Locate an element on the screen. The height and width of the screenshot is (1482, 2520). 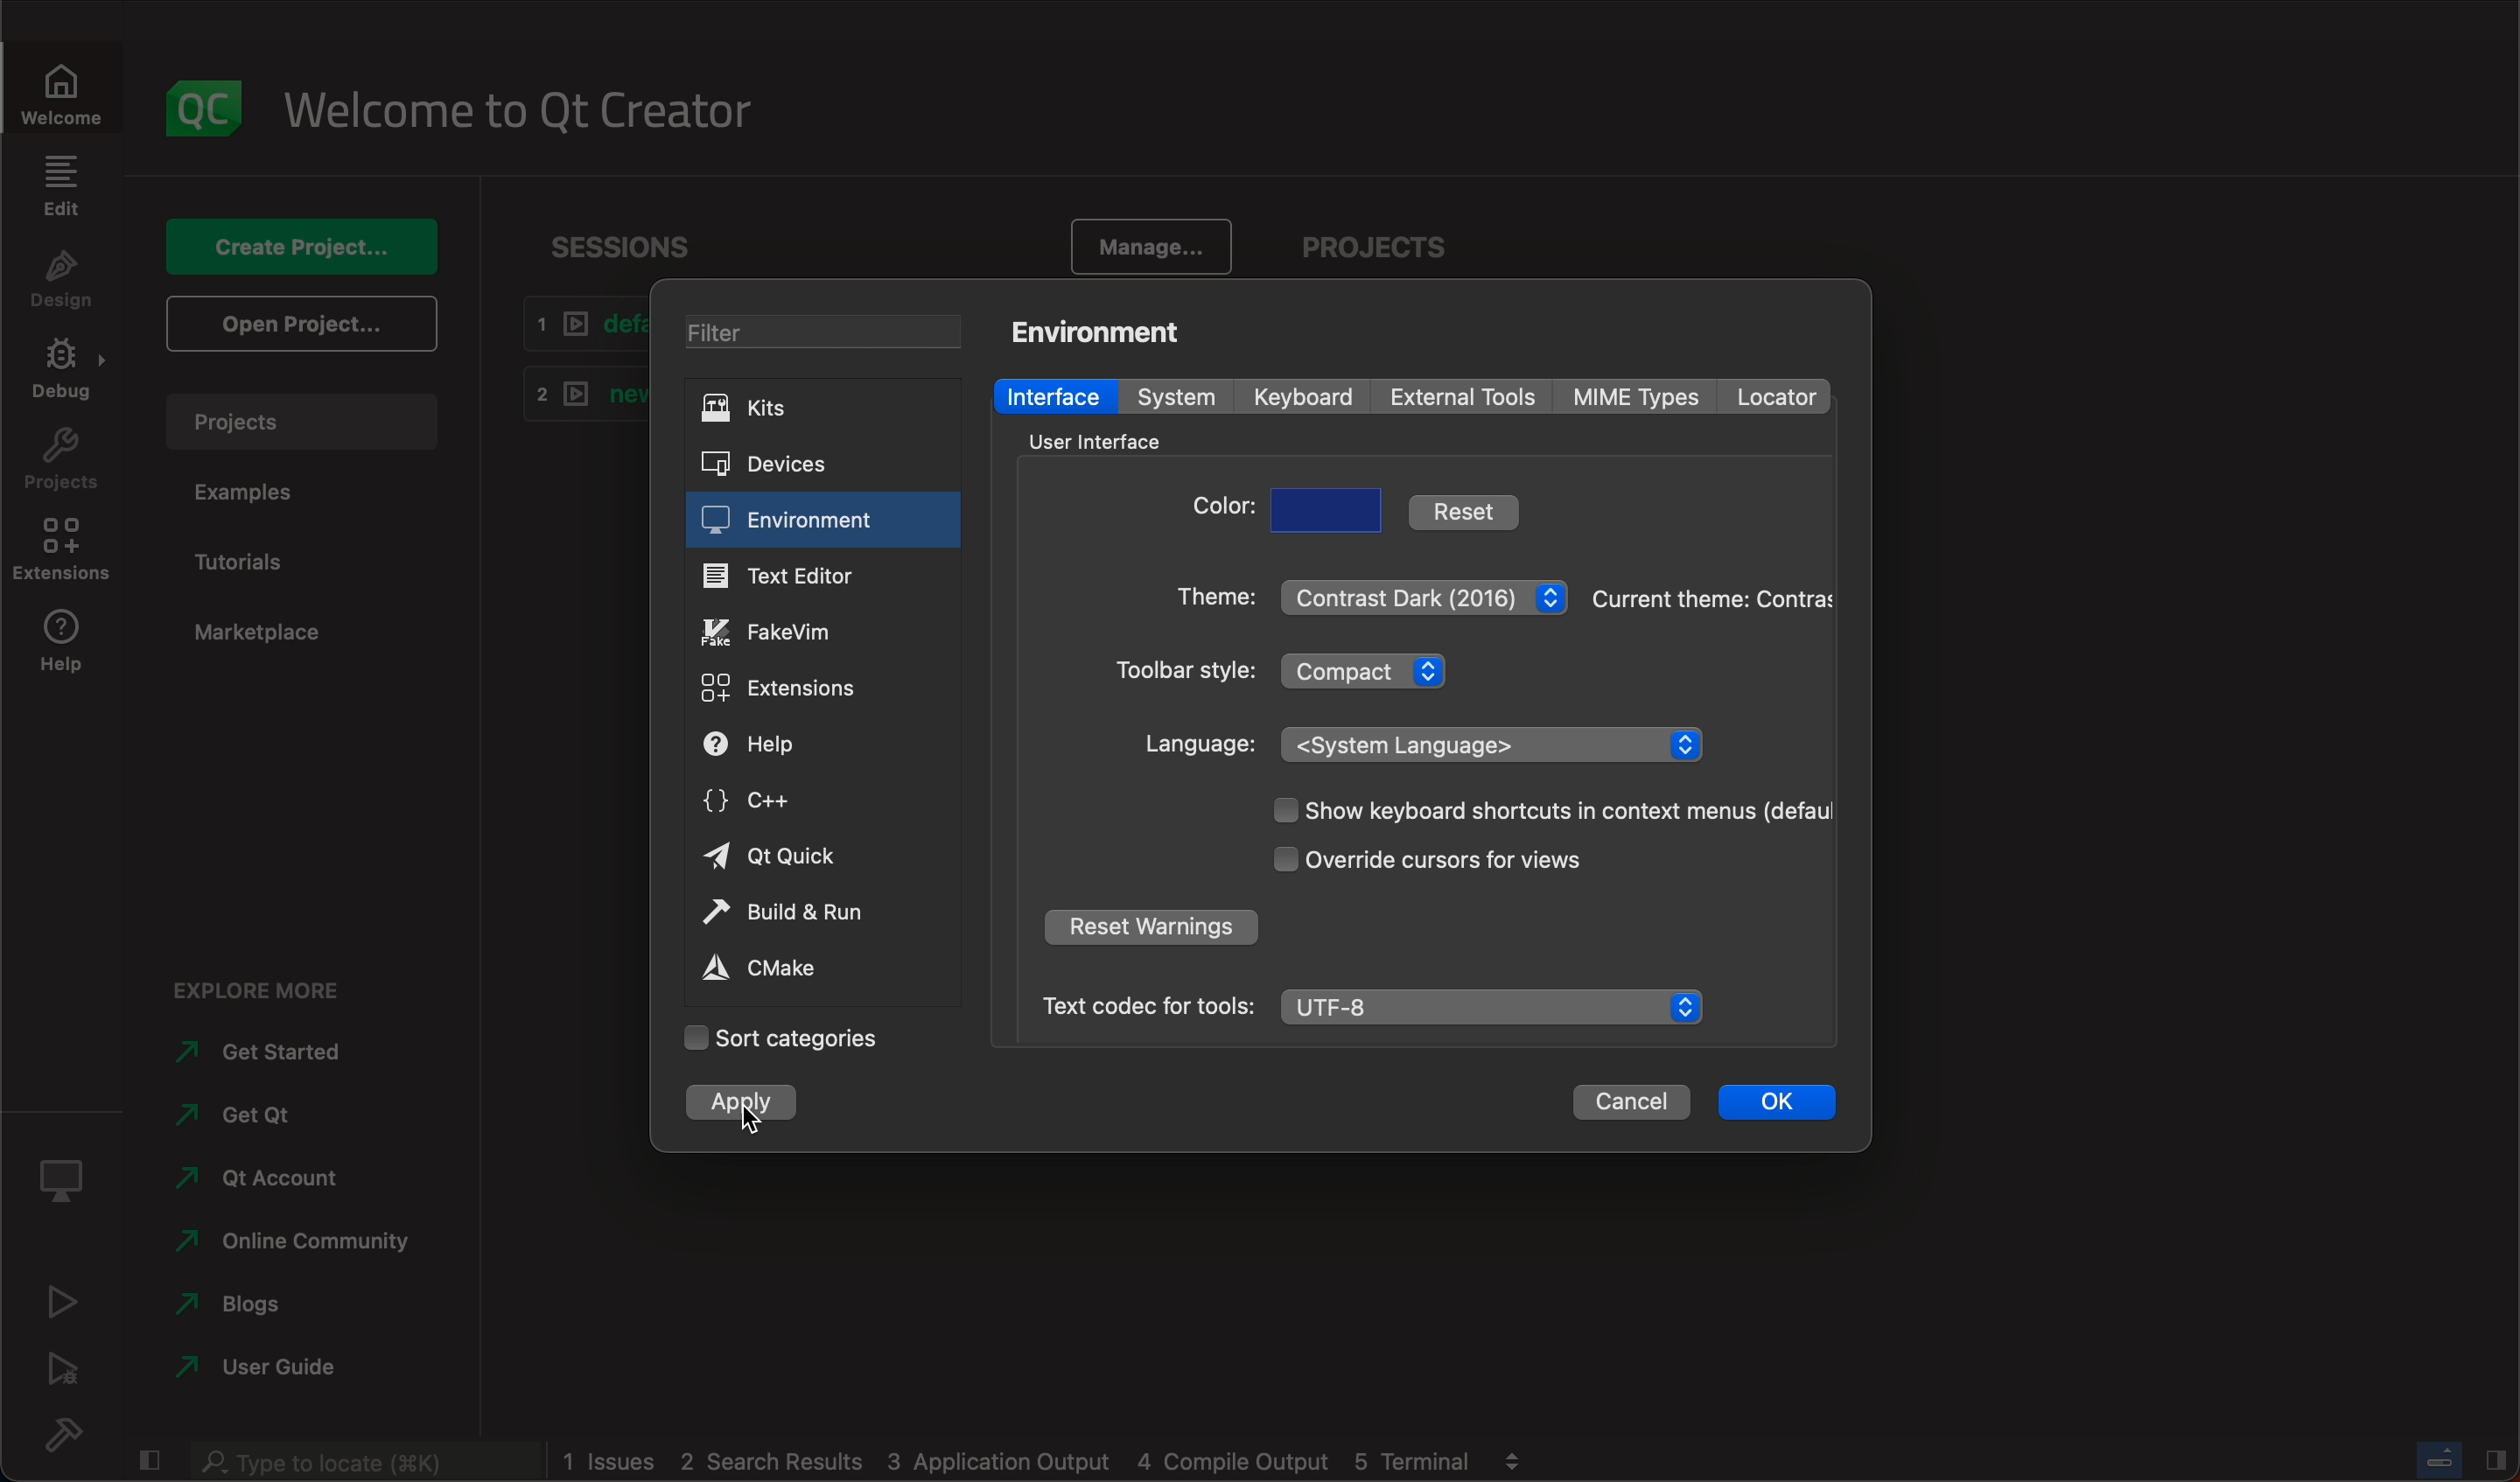
show keyboard is located at coordinates (1542, 812).